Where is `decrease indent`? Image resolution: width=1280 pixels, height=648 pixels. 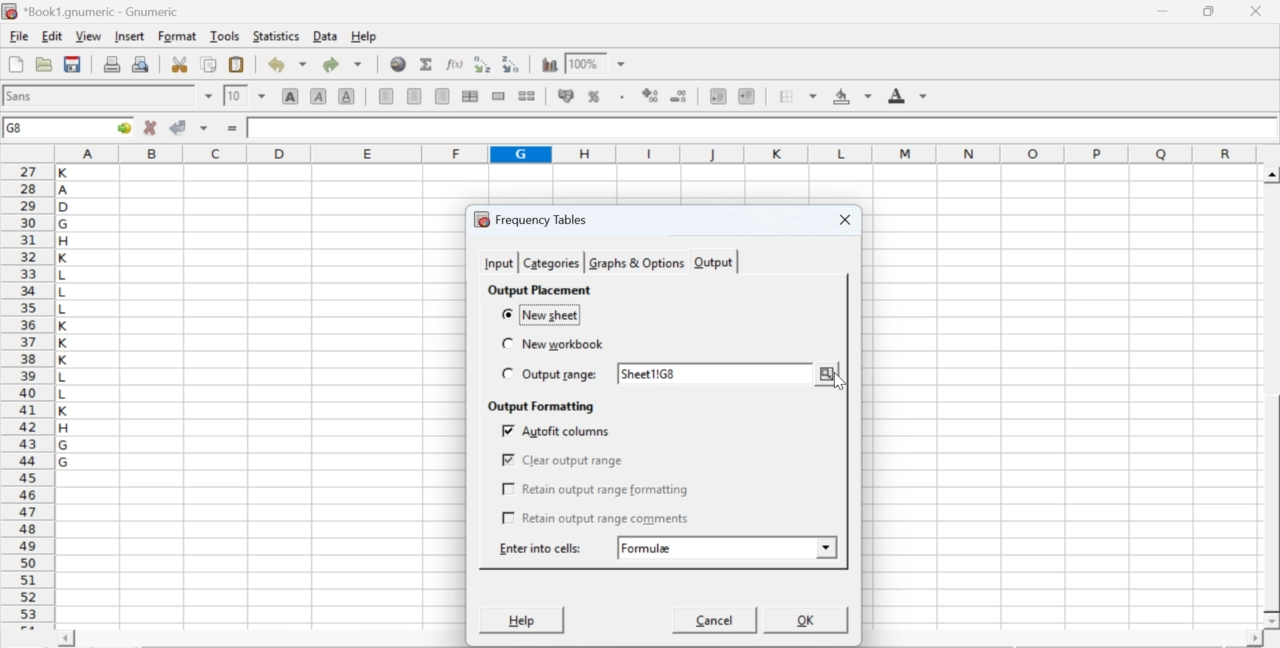 decrease indent is located at coordinates (718, 95).